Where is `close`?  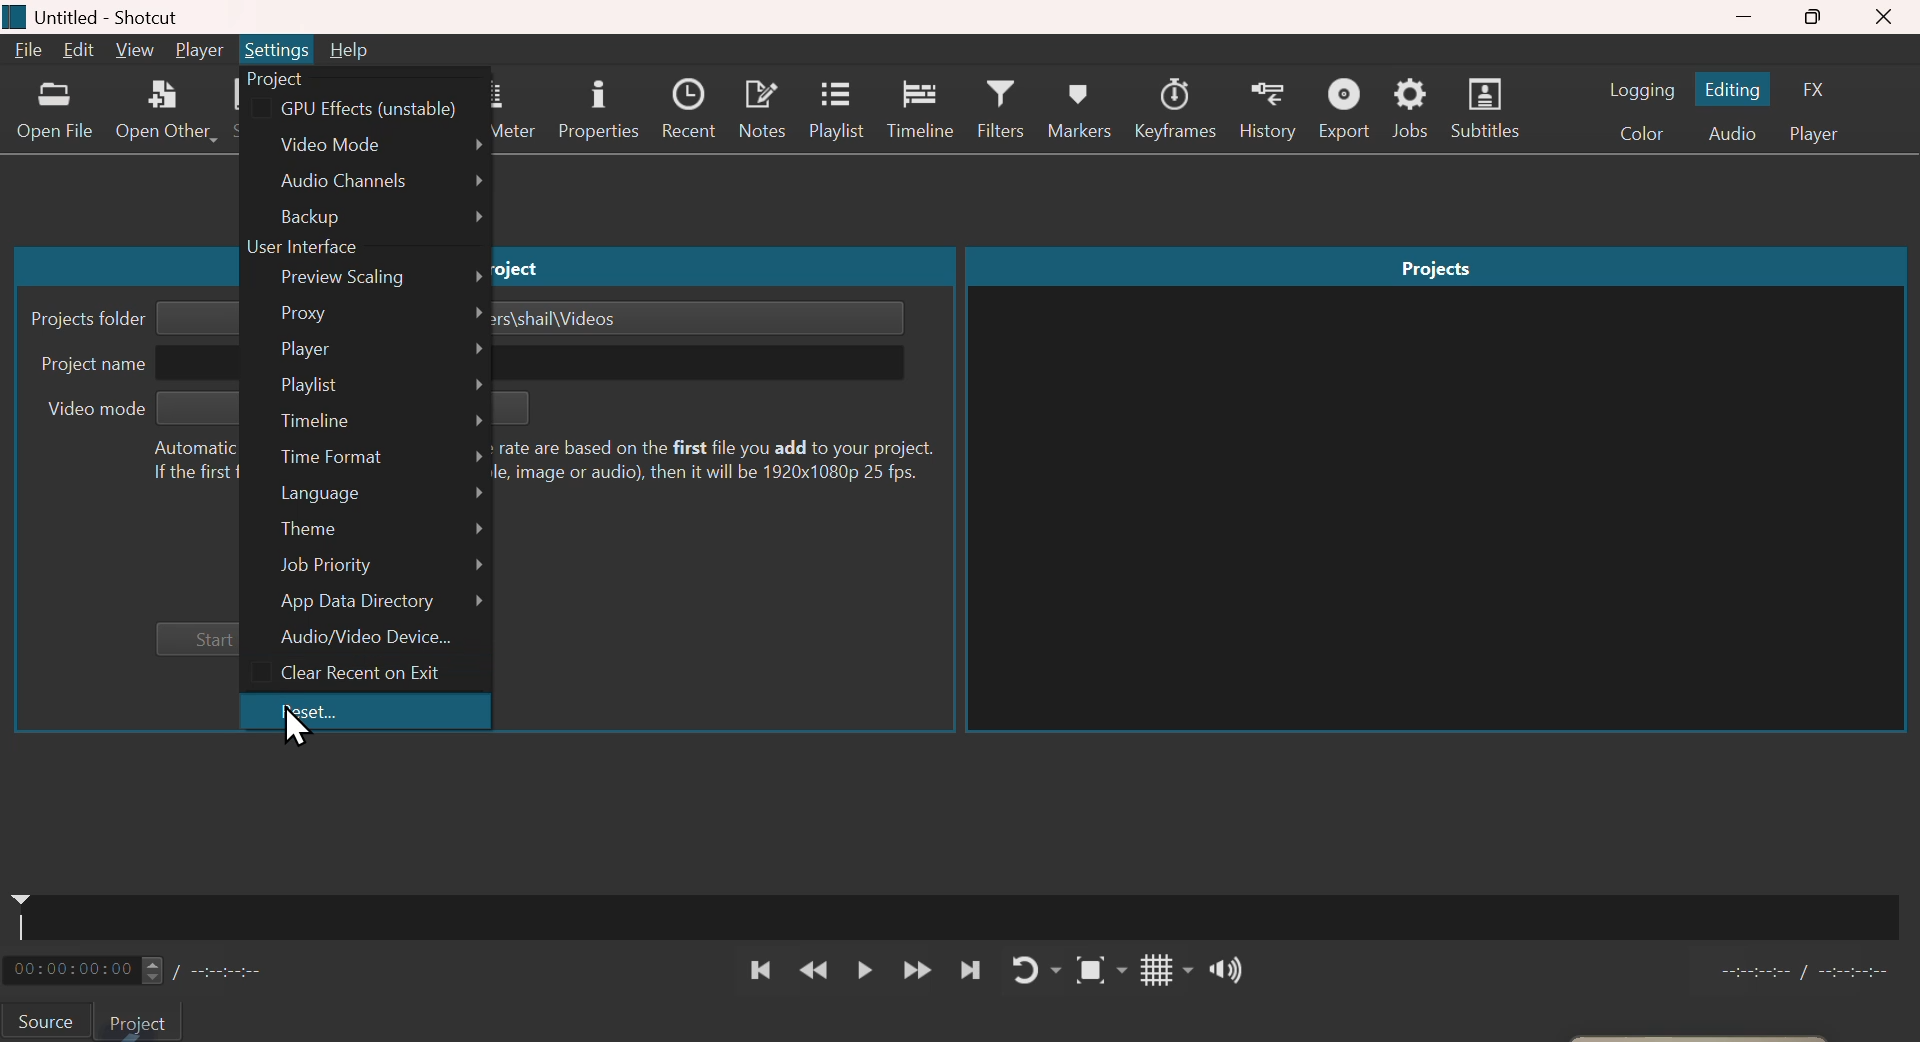
close is located at coordinates (1888, 17).